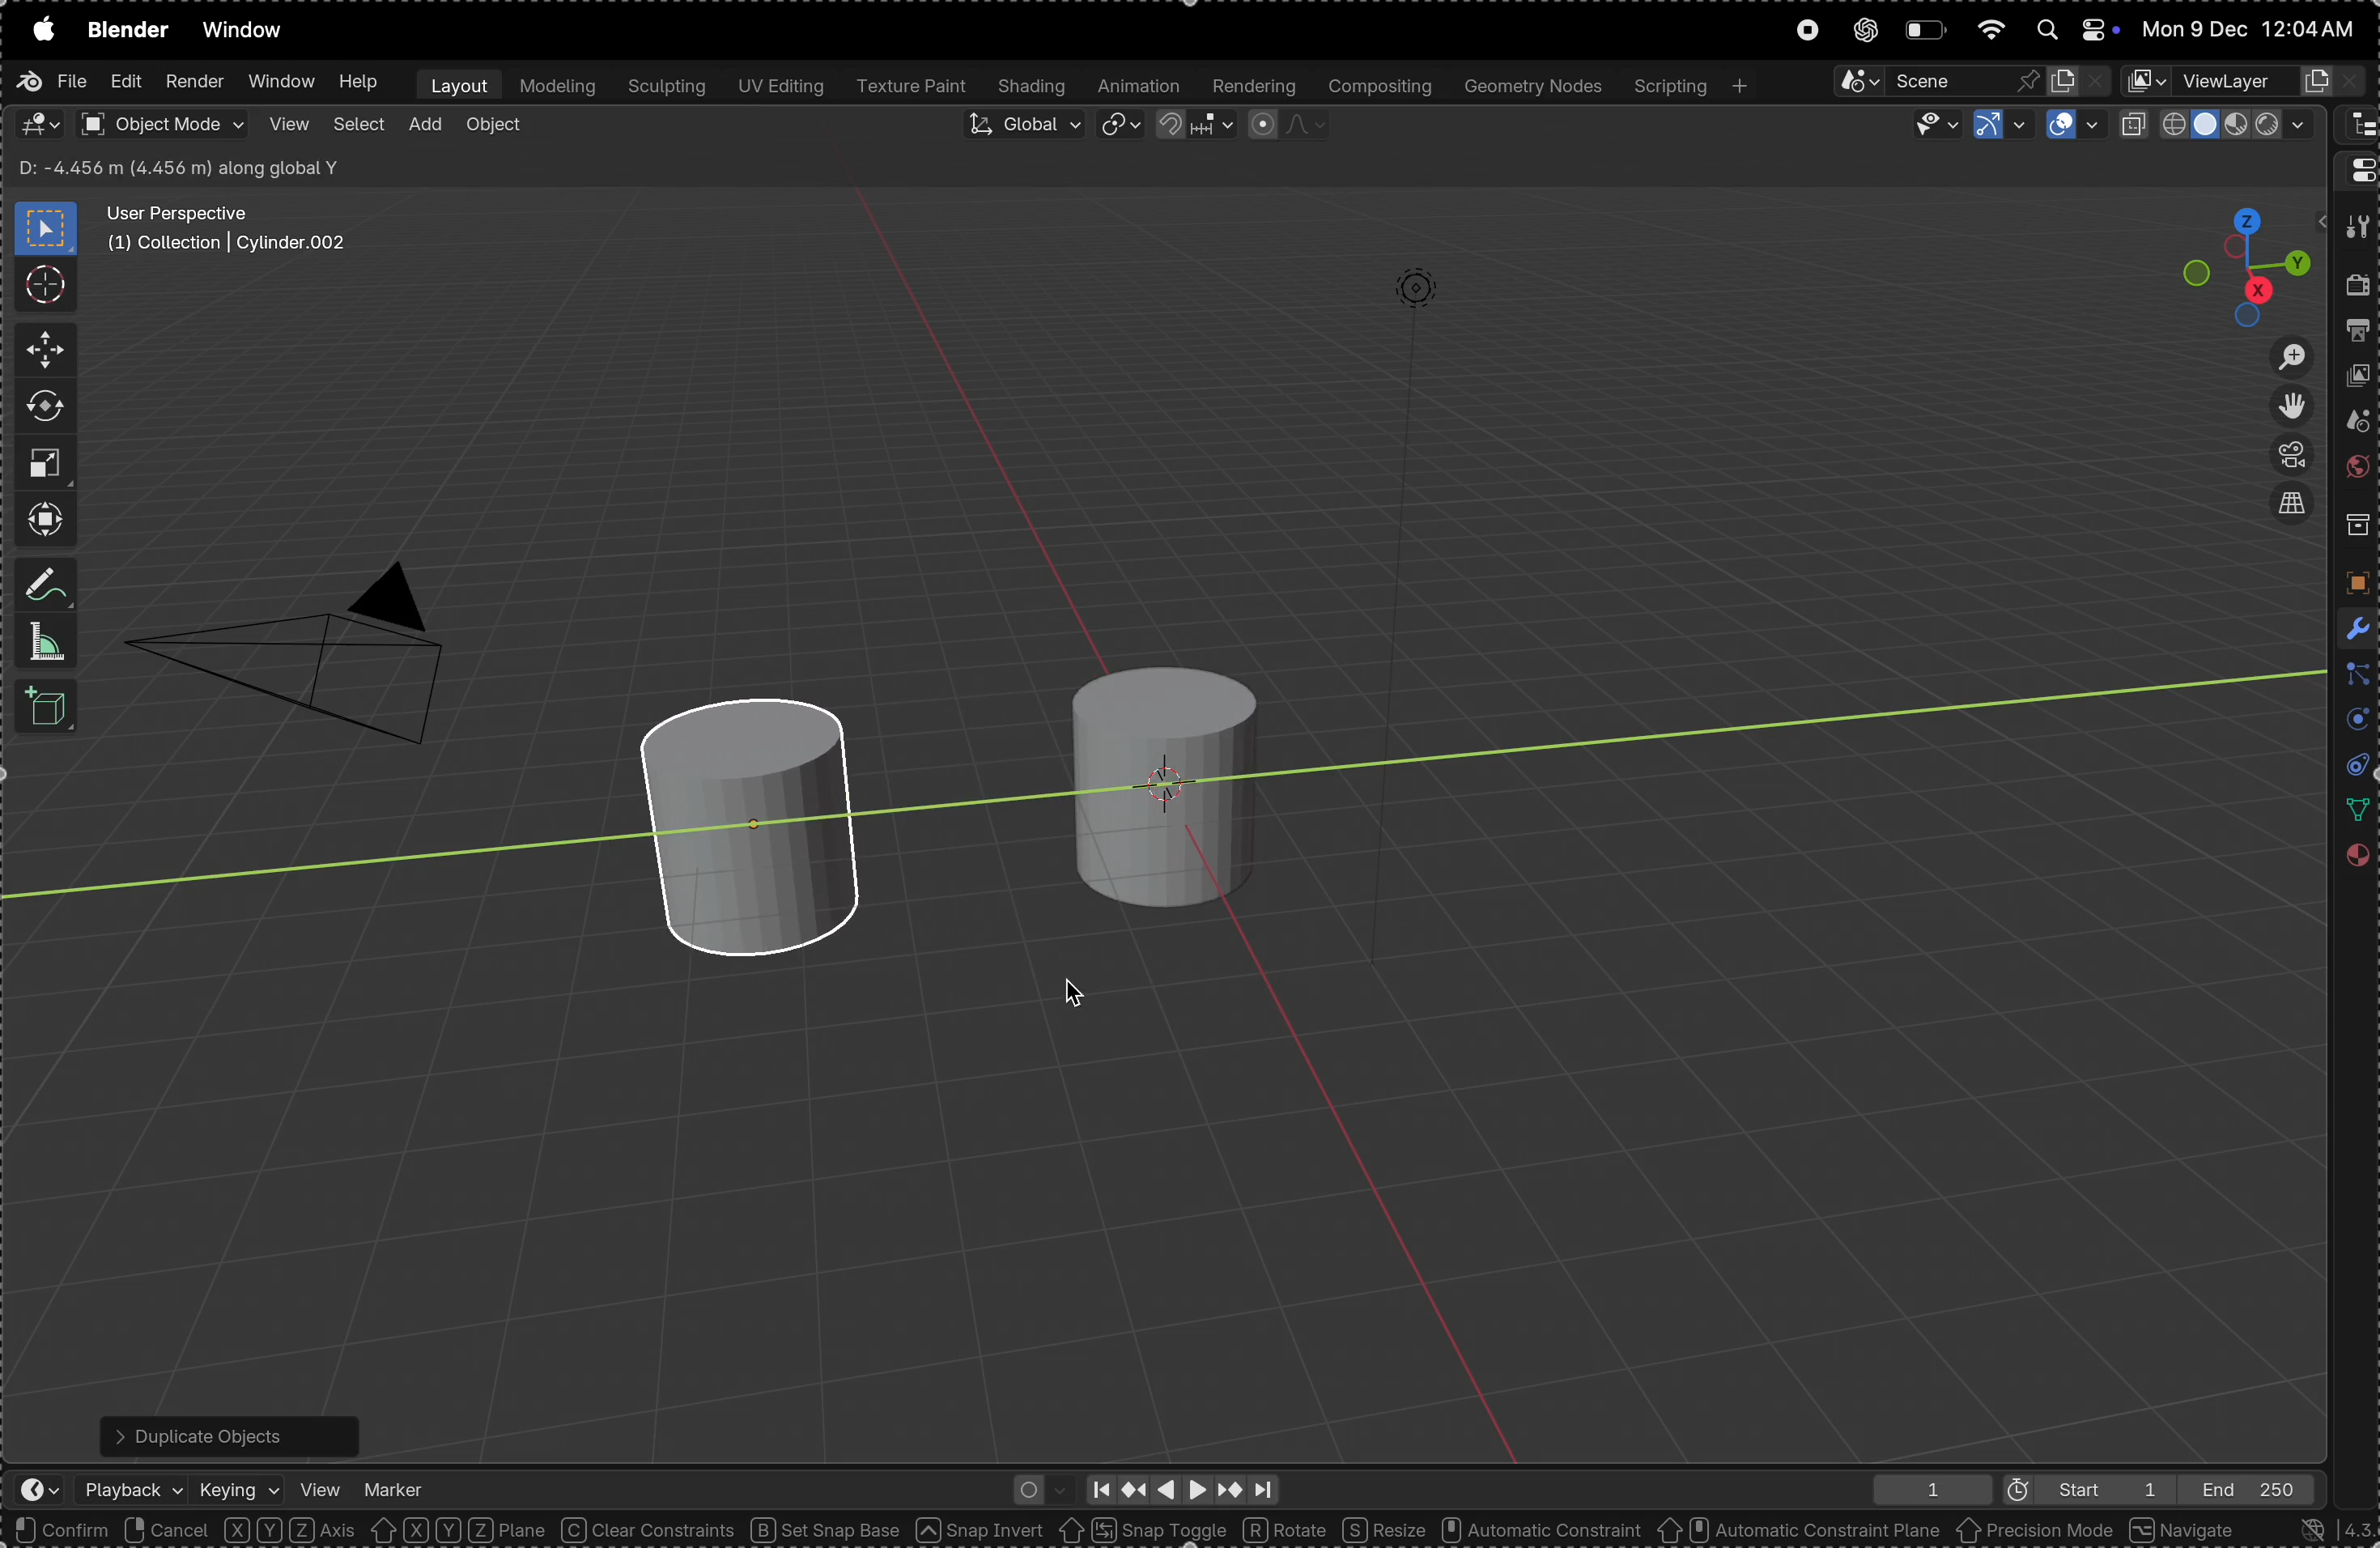  Describe the element at coordinates (2290, 511) in the screenshot. I see `select current views` at that location.